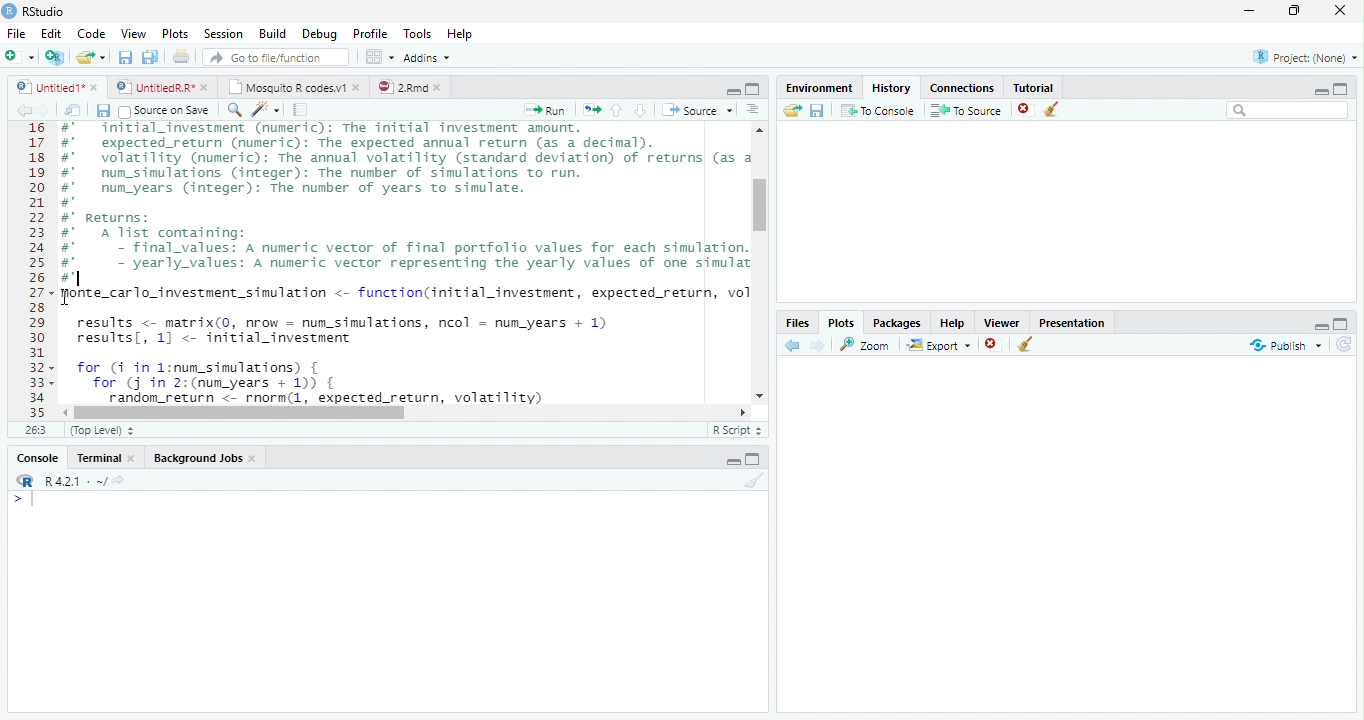 Image resolution: width=1364 pixels, height=720 pixels. What do you see at coordinates (1027, 109) in the screenshot?
I see `Remove Selected` at bounding box center [1027, 109].